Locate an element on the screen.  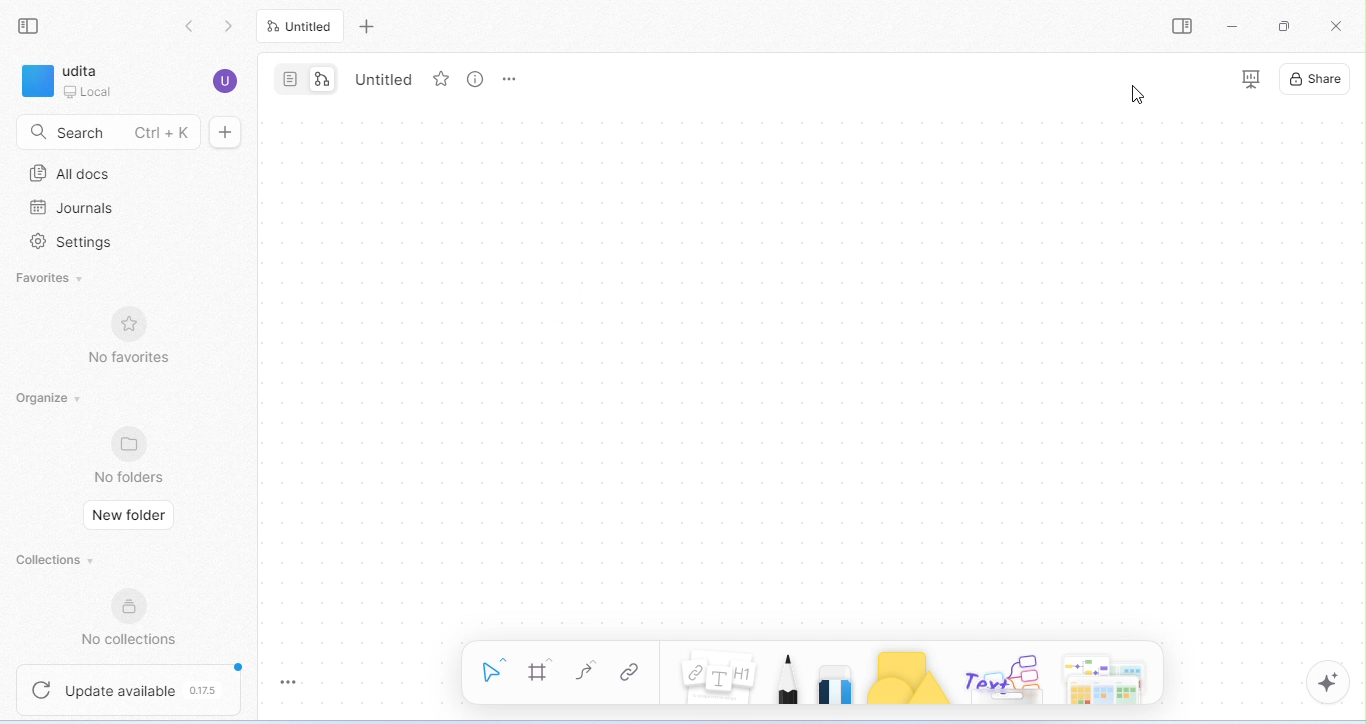
pencil is located at coordinates (790, 678).